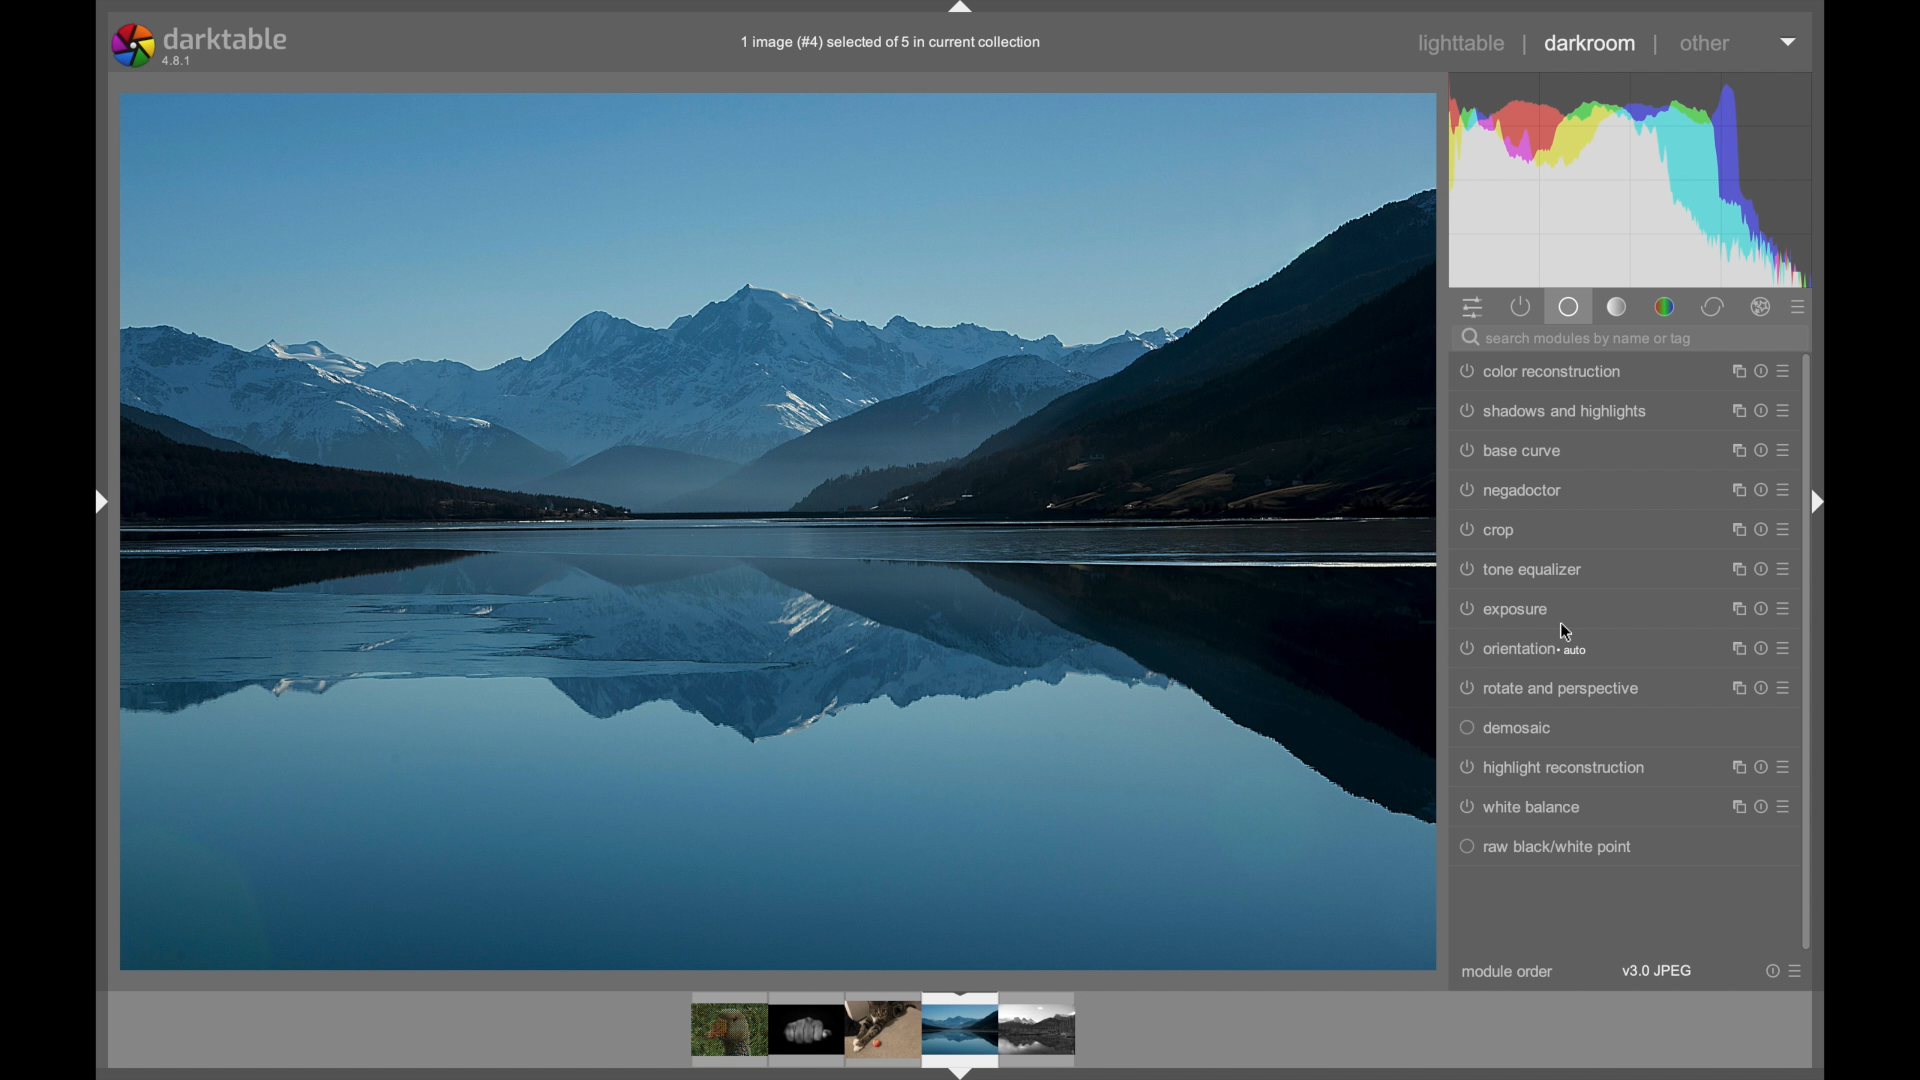 The height and width of the screenshot is (1080, 1920). Describe the element at coordinates (1761, 530) in the screenshot. I see `more options` at that location.